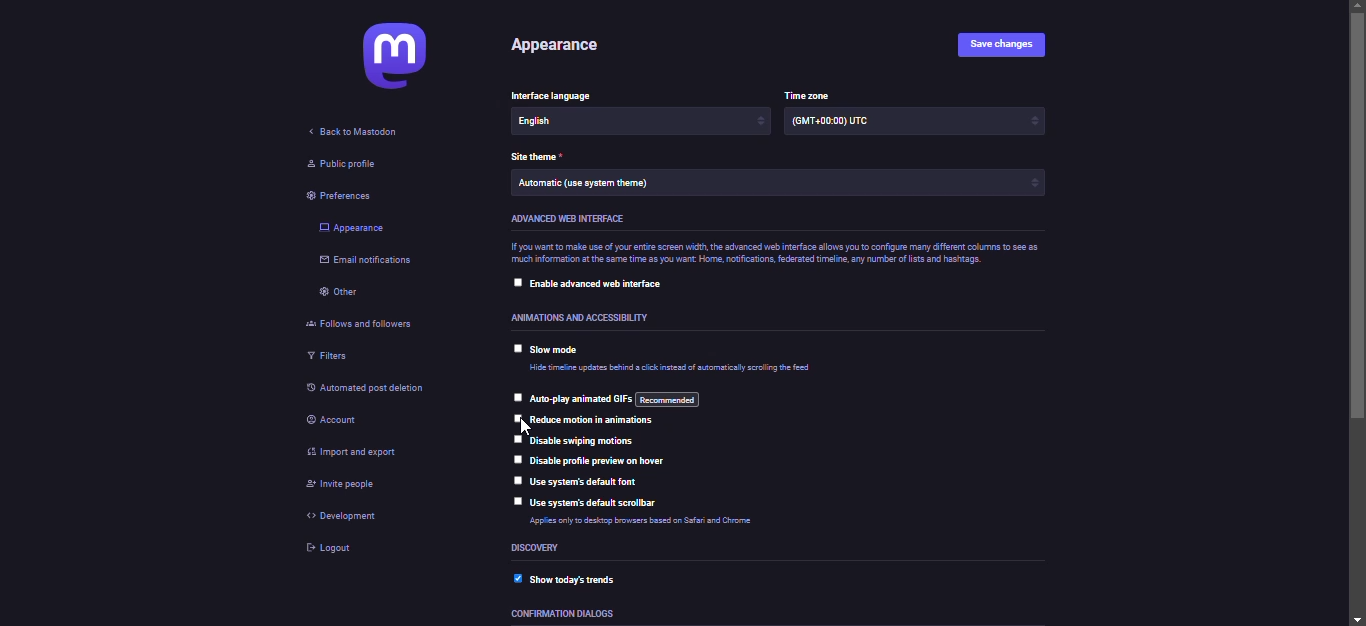 The width and height of the screenshot is (1366, 626). I want to click on click to select, so click(517, 348).